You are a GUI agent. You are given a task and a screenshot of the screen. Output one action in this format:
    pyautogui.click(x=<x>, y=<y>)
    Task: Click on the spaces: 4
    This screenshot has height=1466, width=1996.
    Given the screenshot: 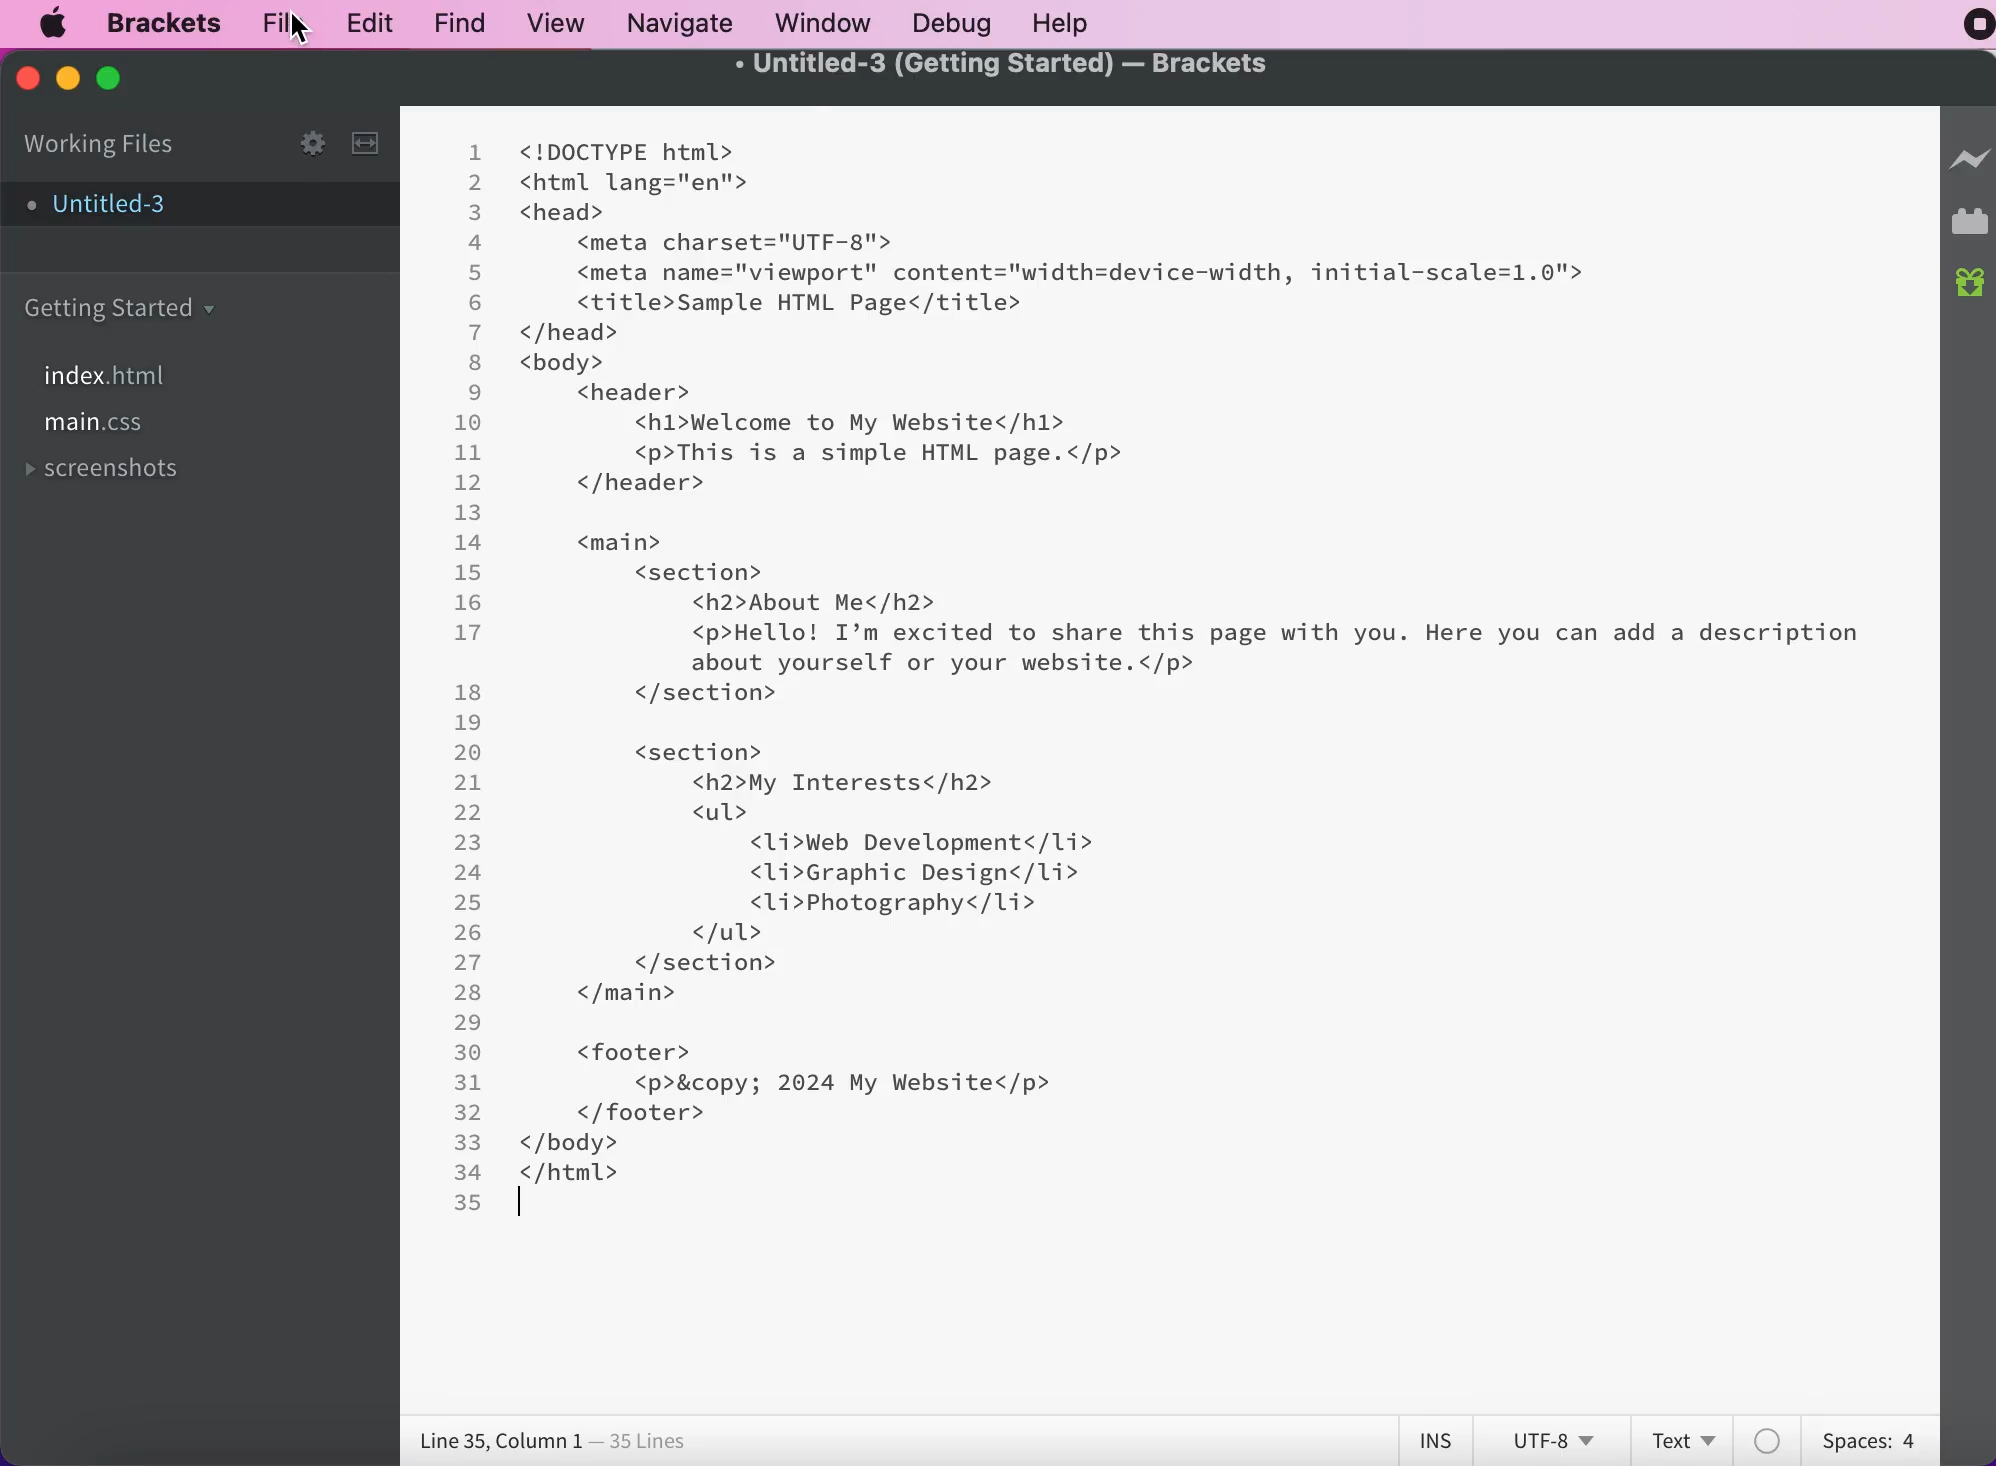 What is the action you would take?
    pyautogui.click(x=1866, y=1437)
    